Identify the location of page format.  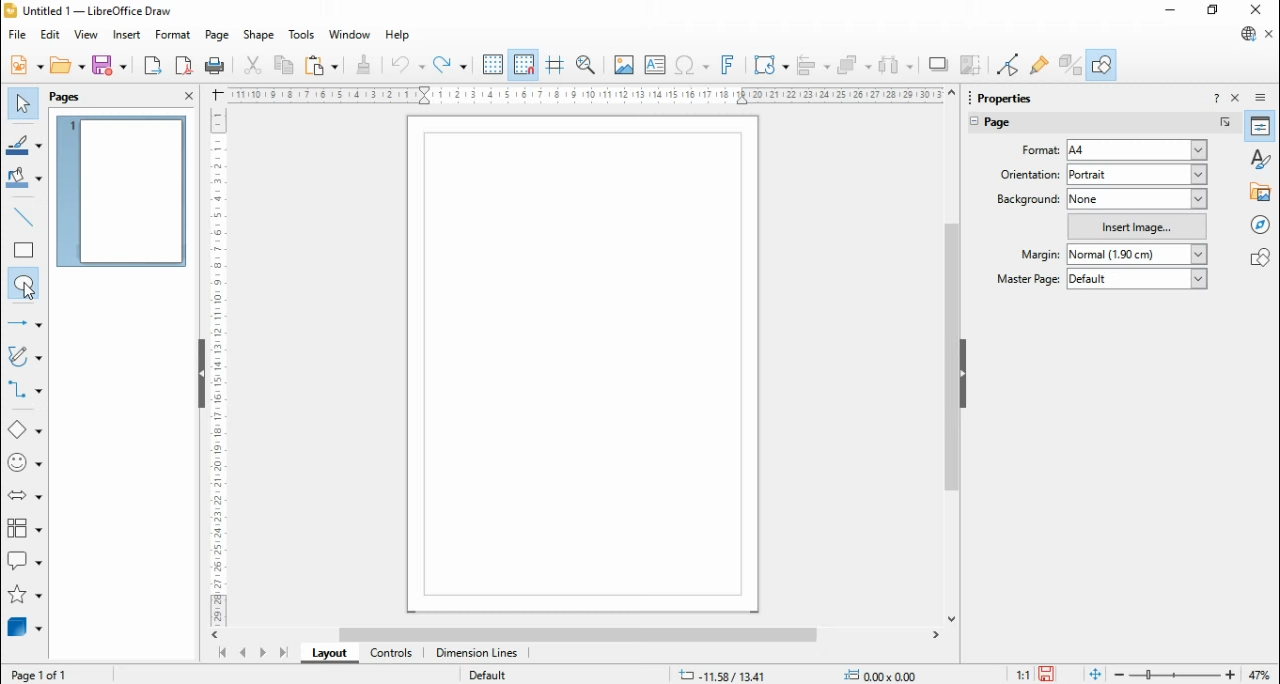
(1043, 150).